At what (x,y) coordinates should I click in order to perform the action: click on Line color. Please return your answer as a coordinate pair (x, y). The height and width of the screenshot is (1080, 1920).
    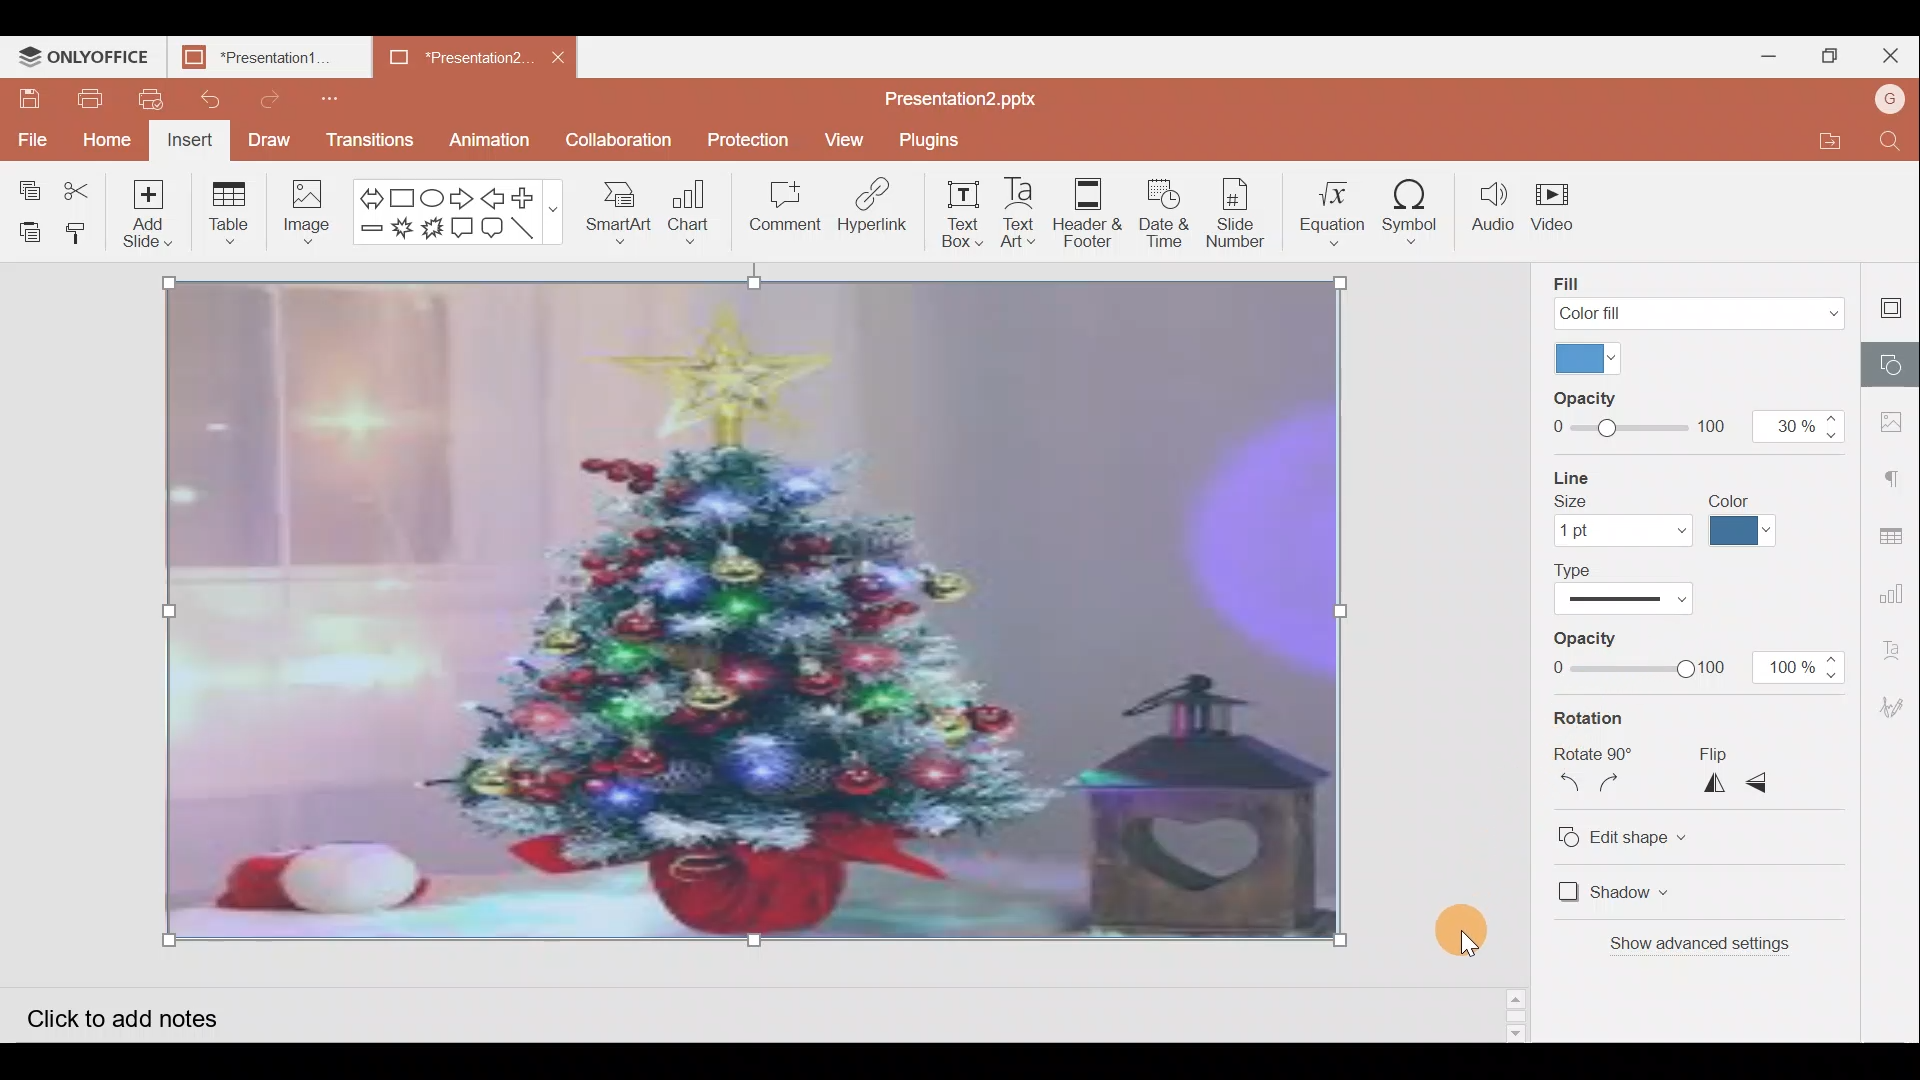
    Looking at the image, I should click on (1747, 518).